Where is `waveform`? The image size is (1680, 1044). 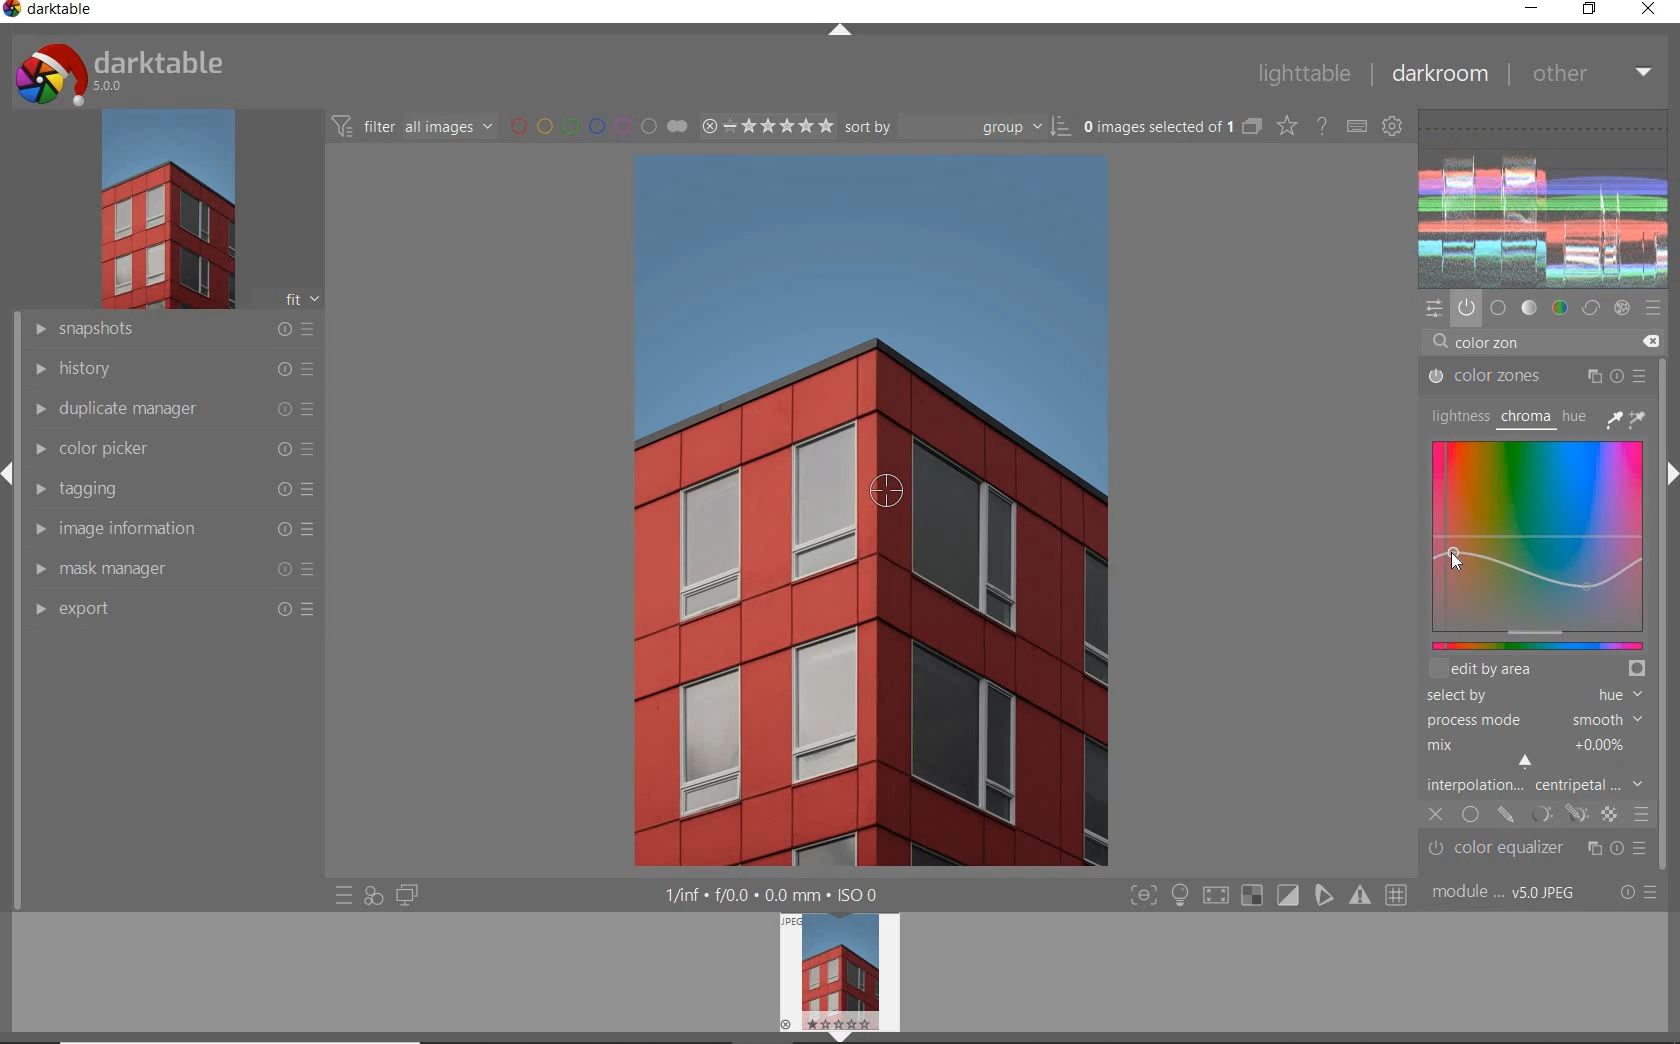 waveform is located at coordinates (1547, 197).